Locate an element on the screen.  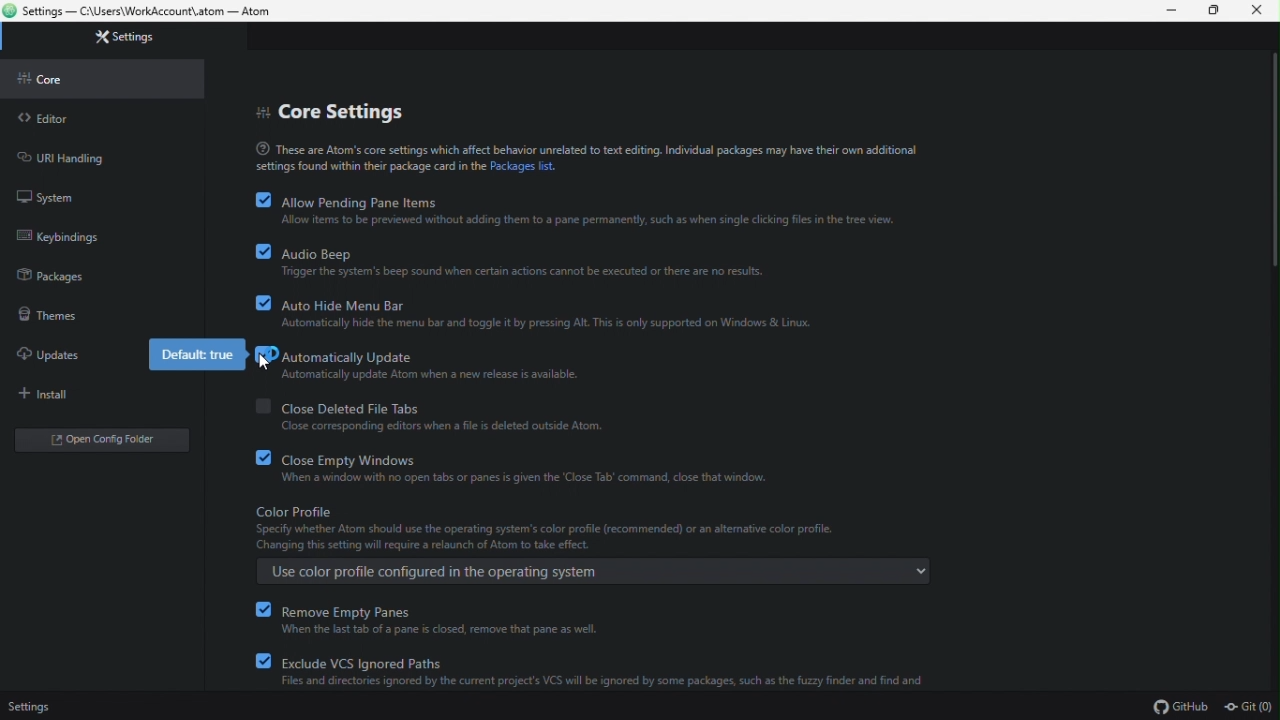
theme is located at coordinates (47, 314).